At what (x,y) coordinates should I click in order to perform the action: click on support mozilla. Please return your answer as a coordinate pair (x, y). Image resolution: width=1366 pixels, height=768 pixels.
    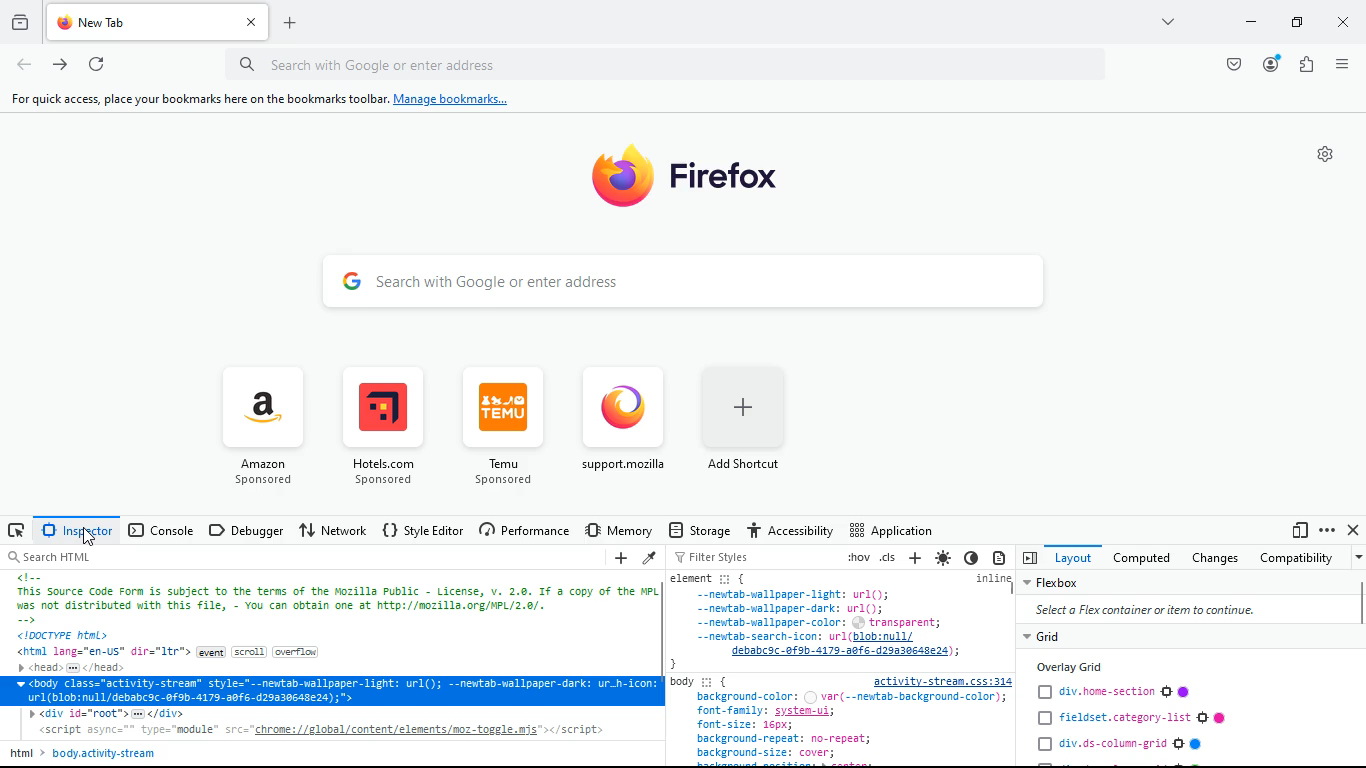
    Looking at the image, I should click on (628, 431).